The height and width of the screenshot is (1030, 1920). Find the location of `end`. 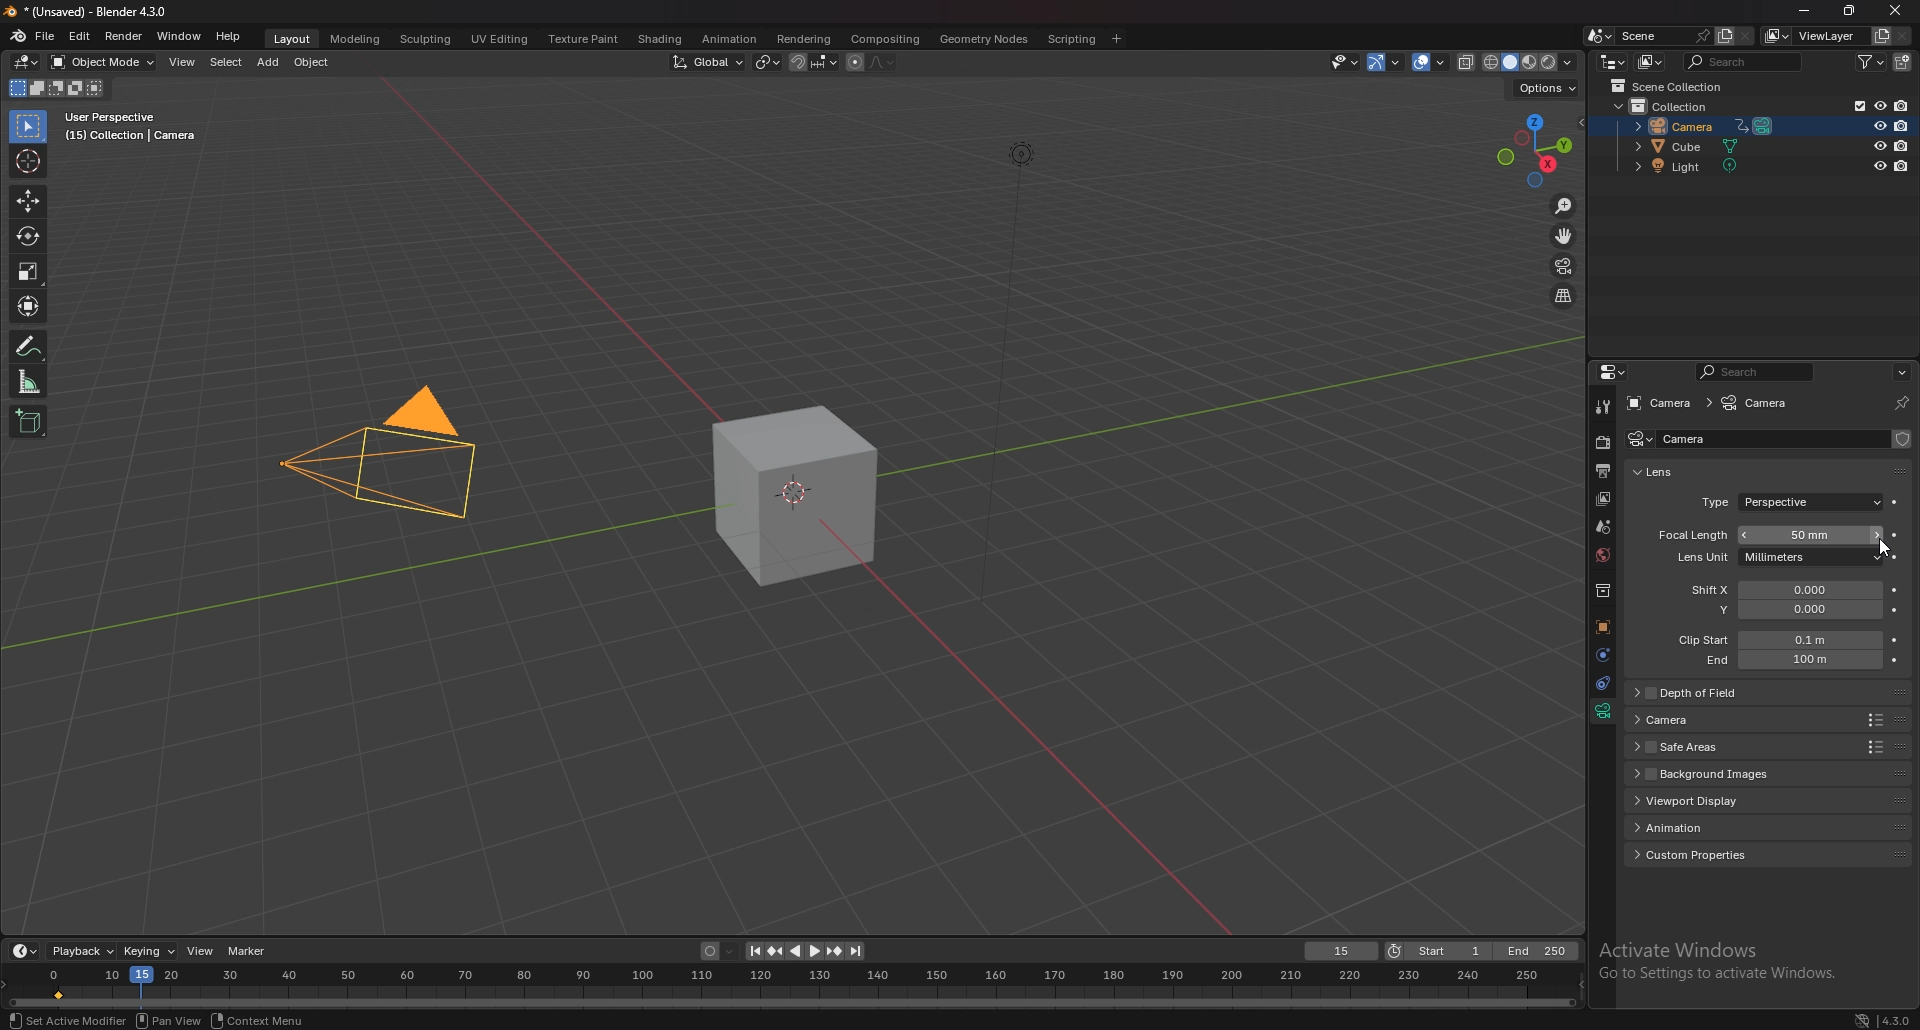

end is located at coordinates (1539, 951).